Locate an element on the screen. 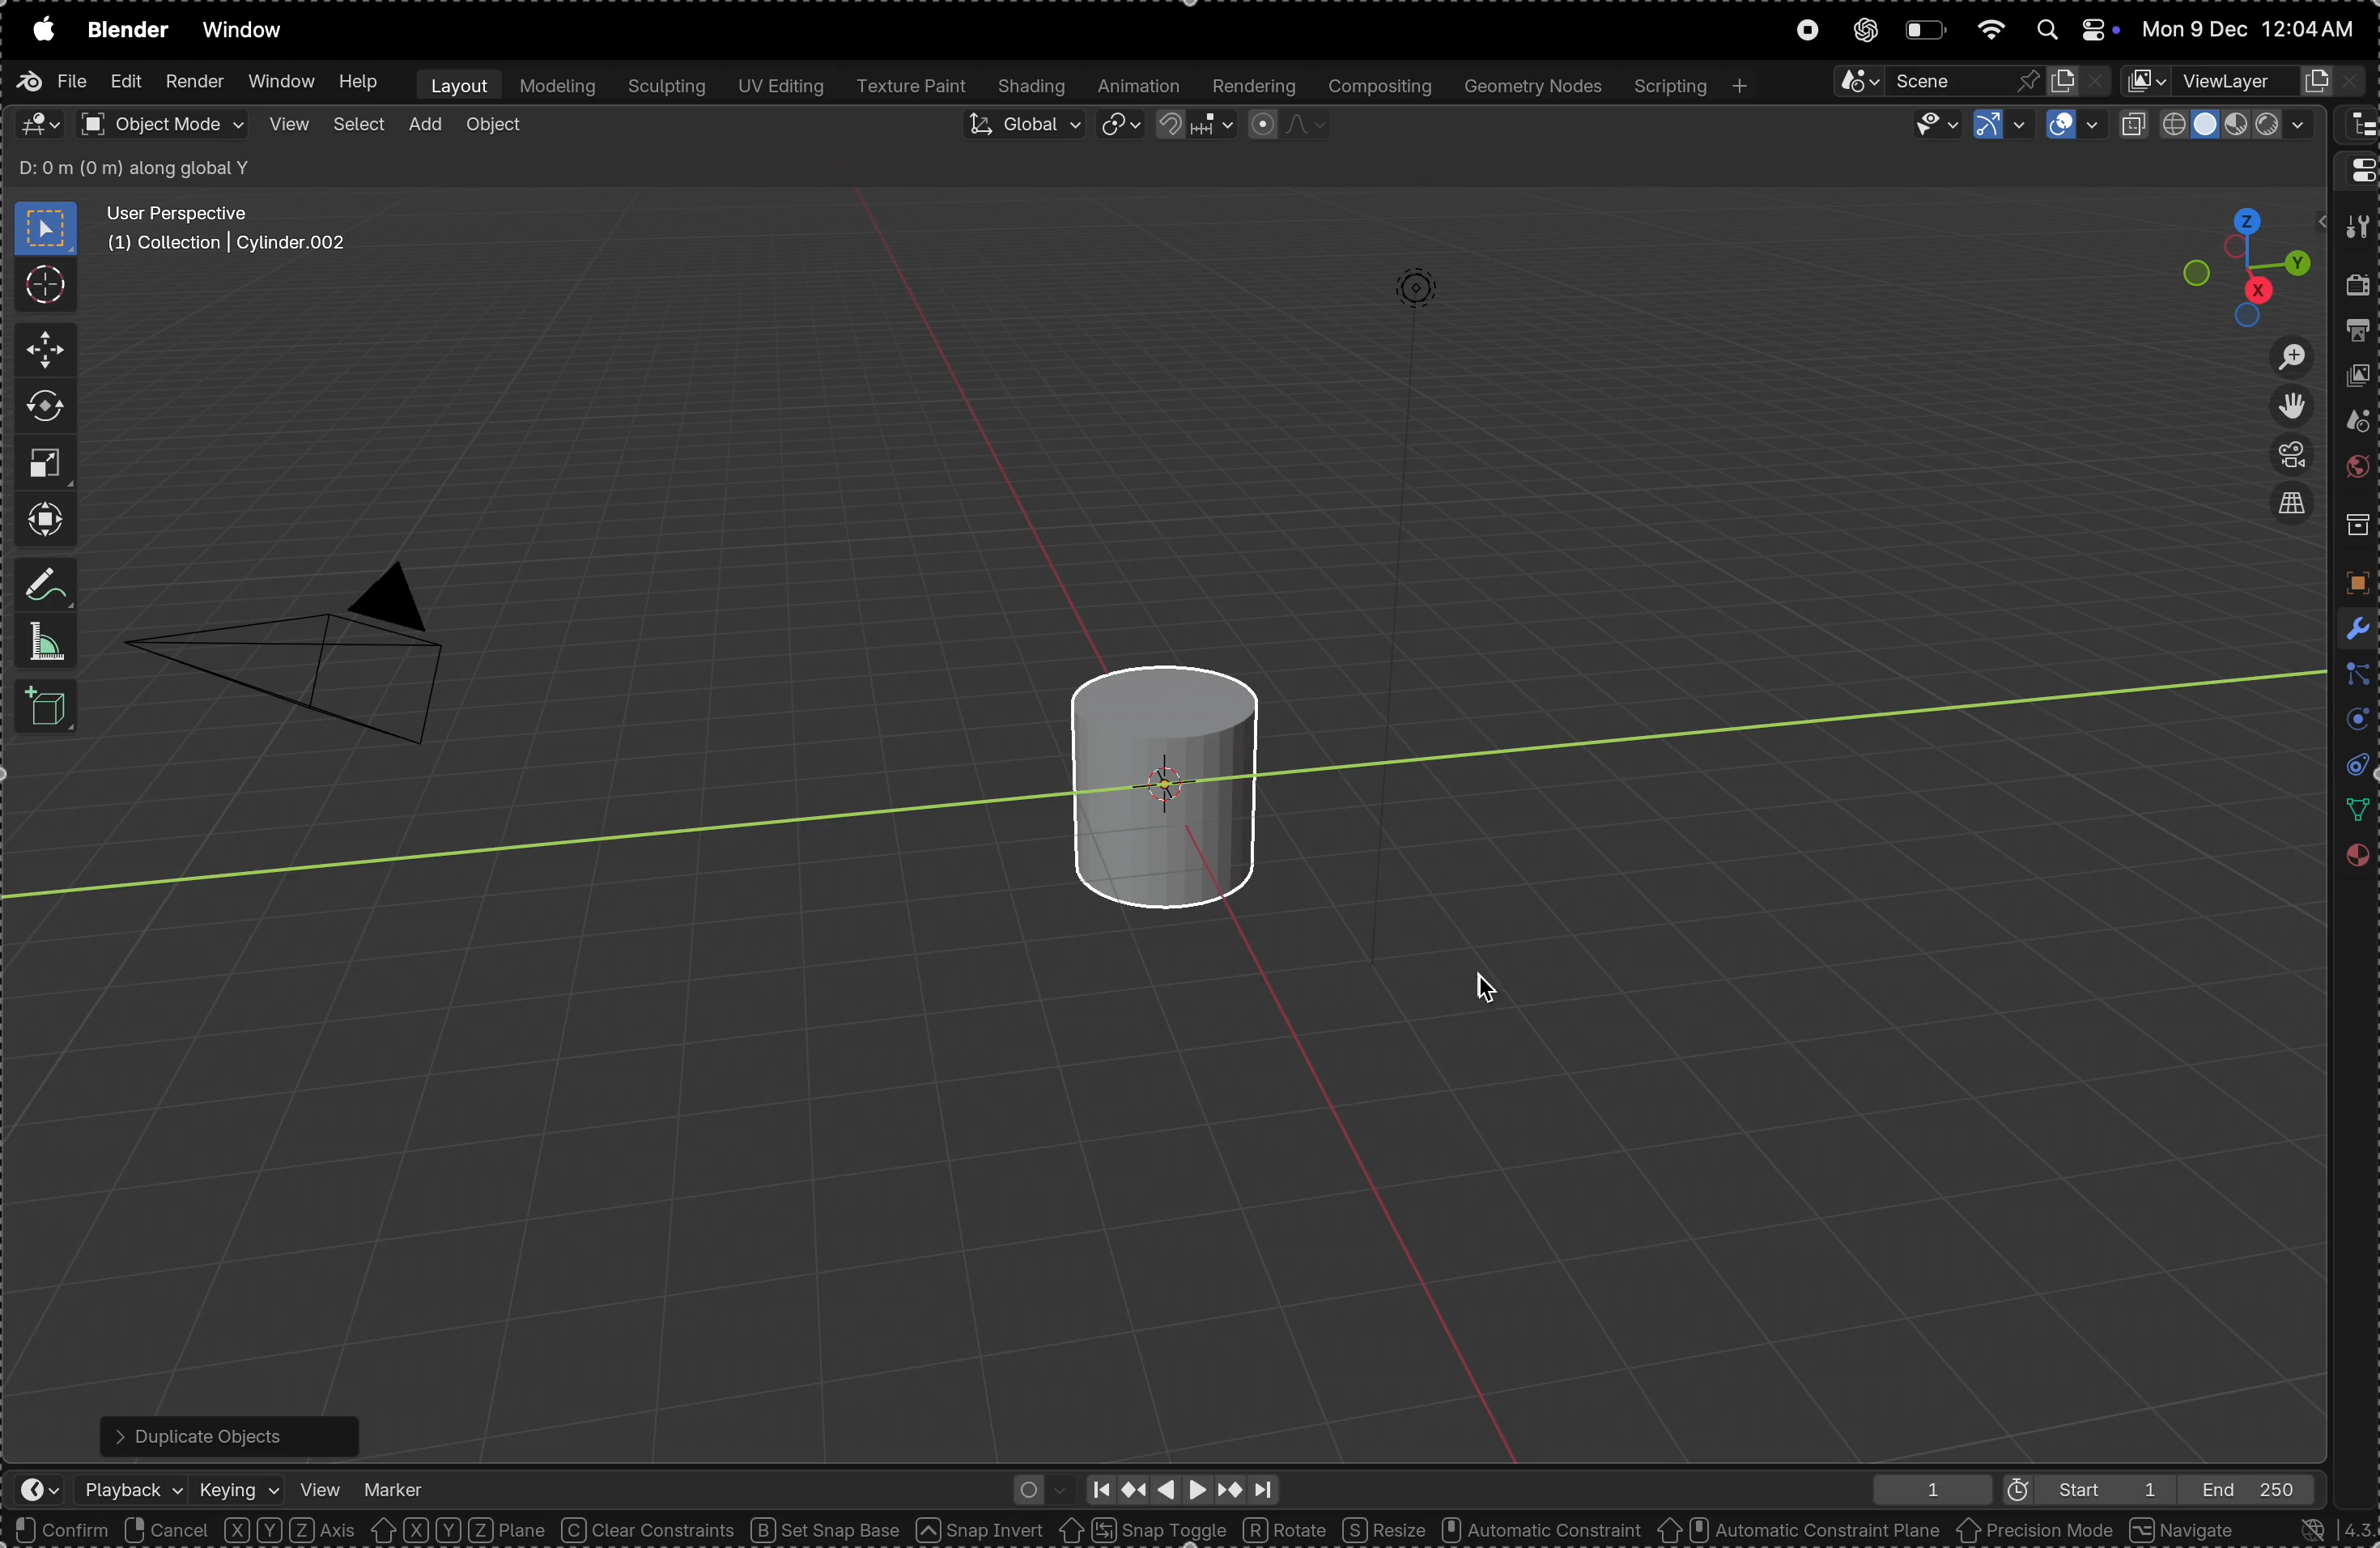  object is located at coordinates (494, 129).